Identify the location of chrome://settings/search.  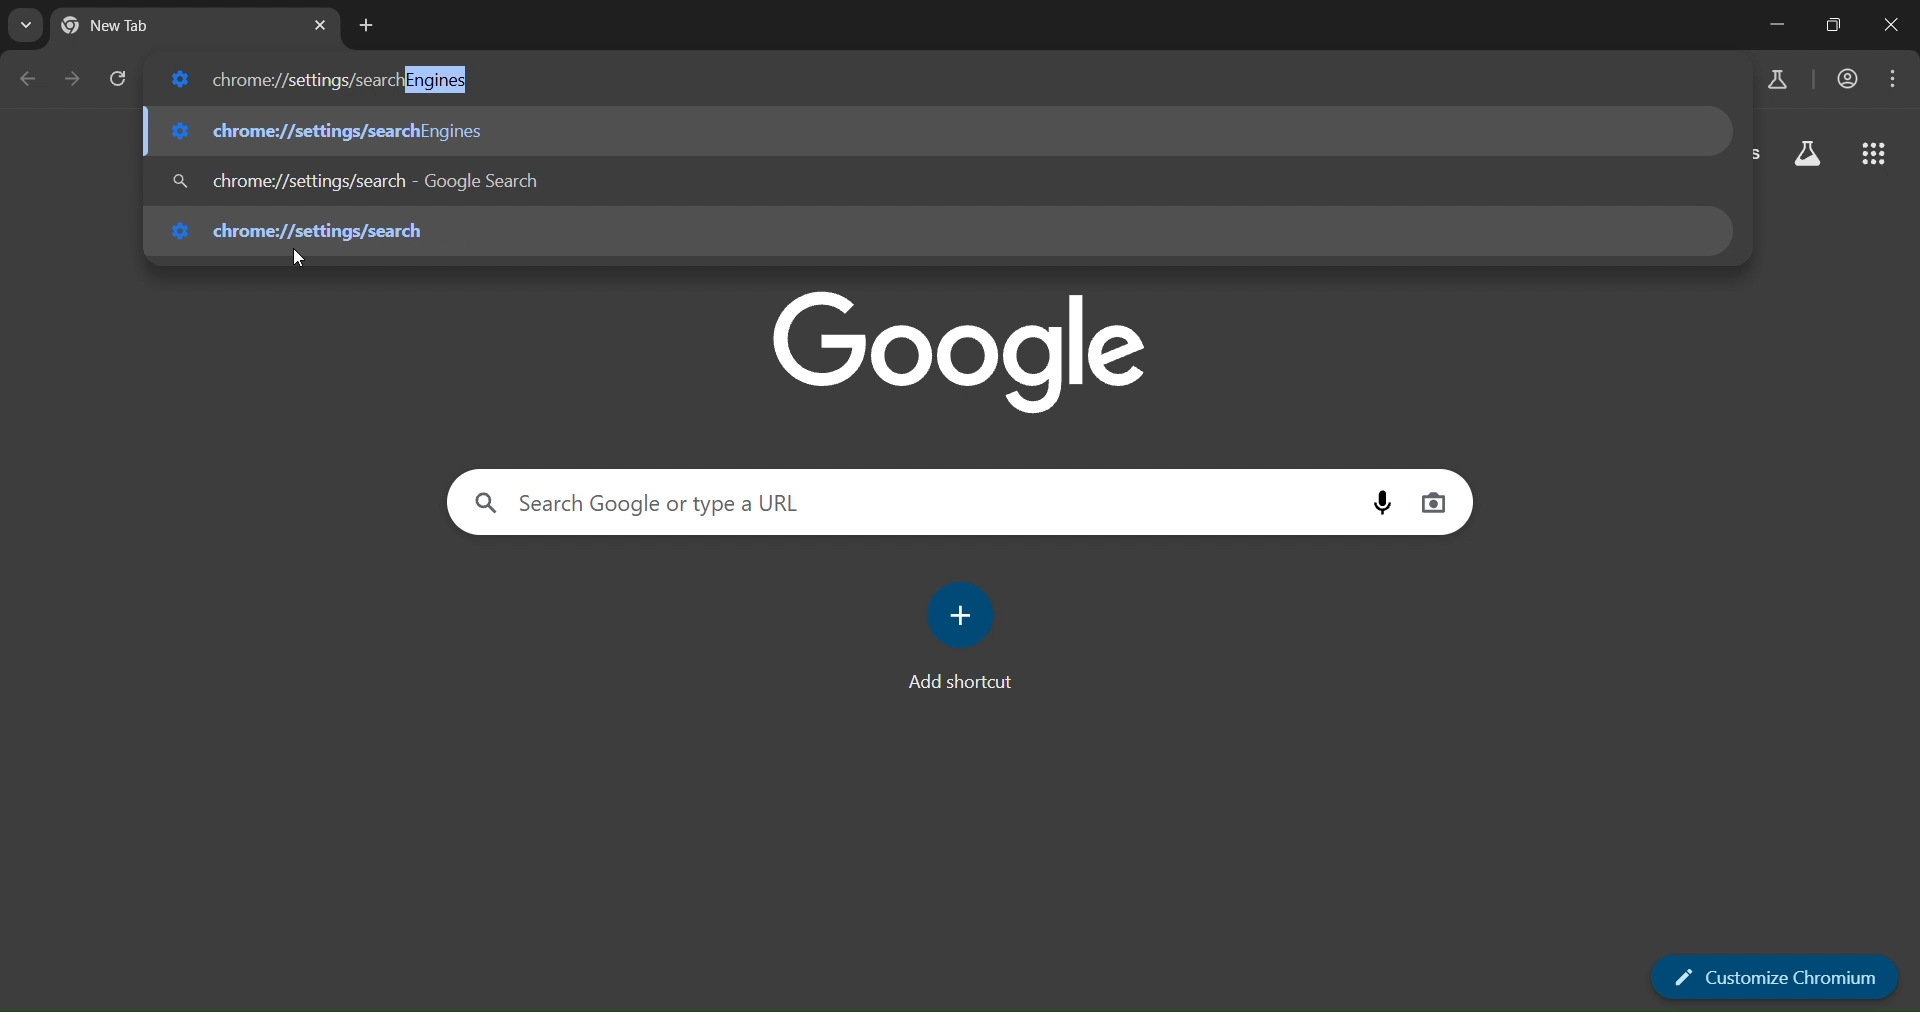
(311, 235).